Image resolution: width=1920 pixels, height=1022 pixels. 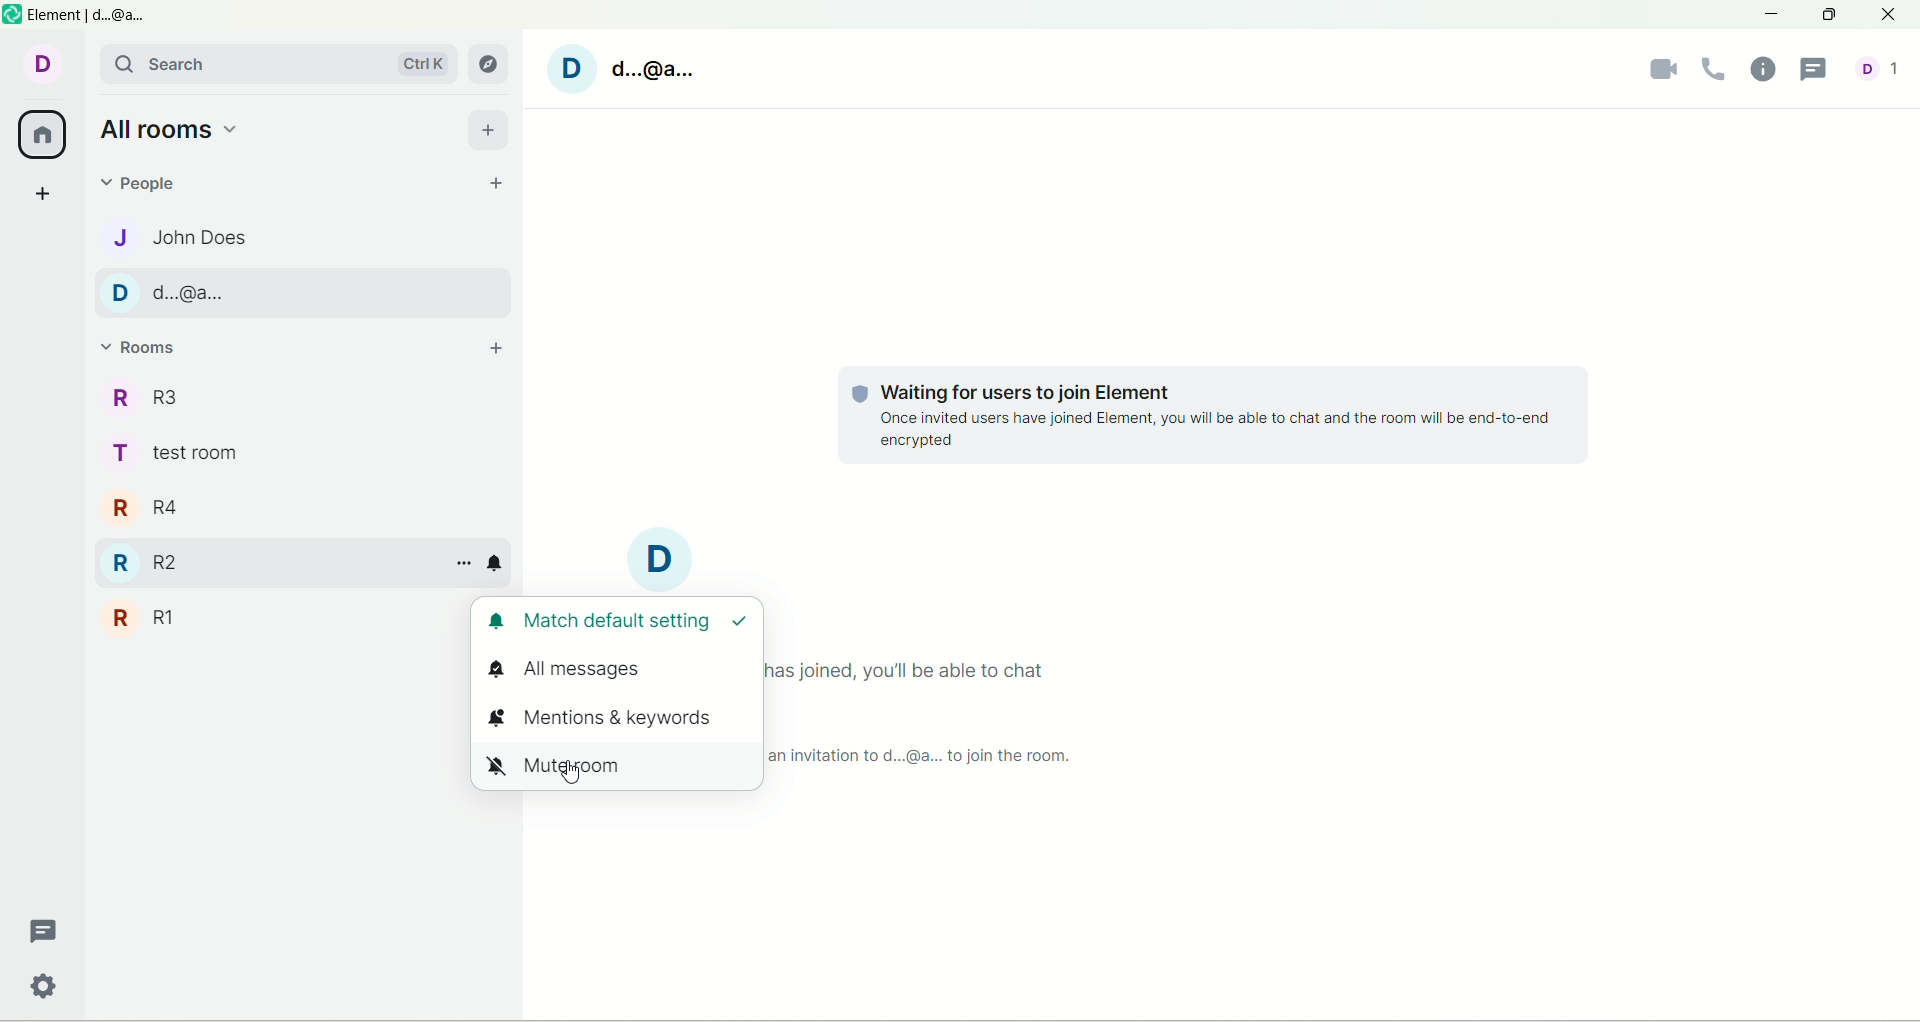 What do you see at coordinates (1773, 15) in the screenshot?
I see `minimize` at bounding box center [1773, 15].